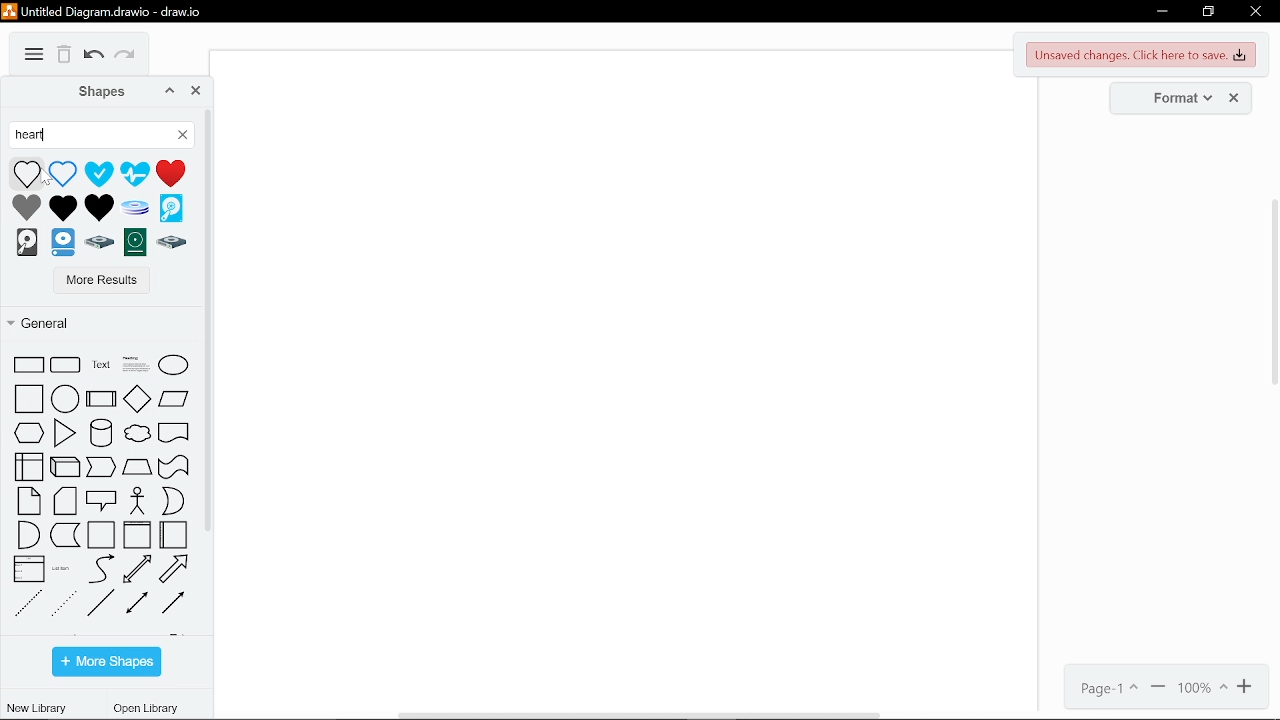 The image size is (1280, 720). What do you see at coordinates (92, 135) in the screenshot?
I see `heart` at bounding box center [92, 135].